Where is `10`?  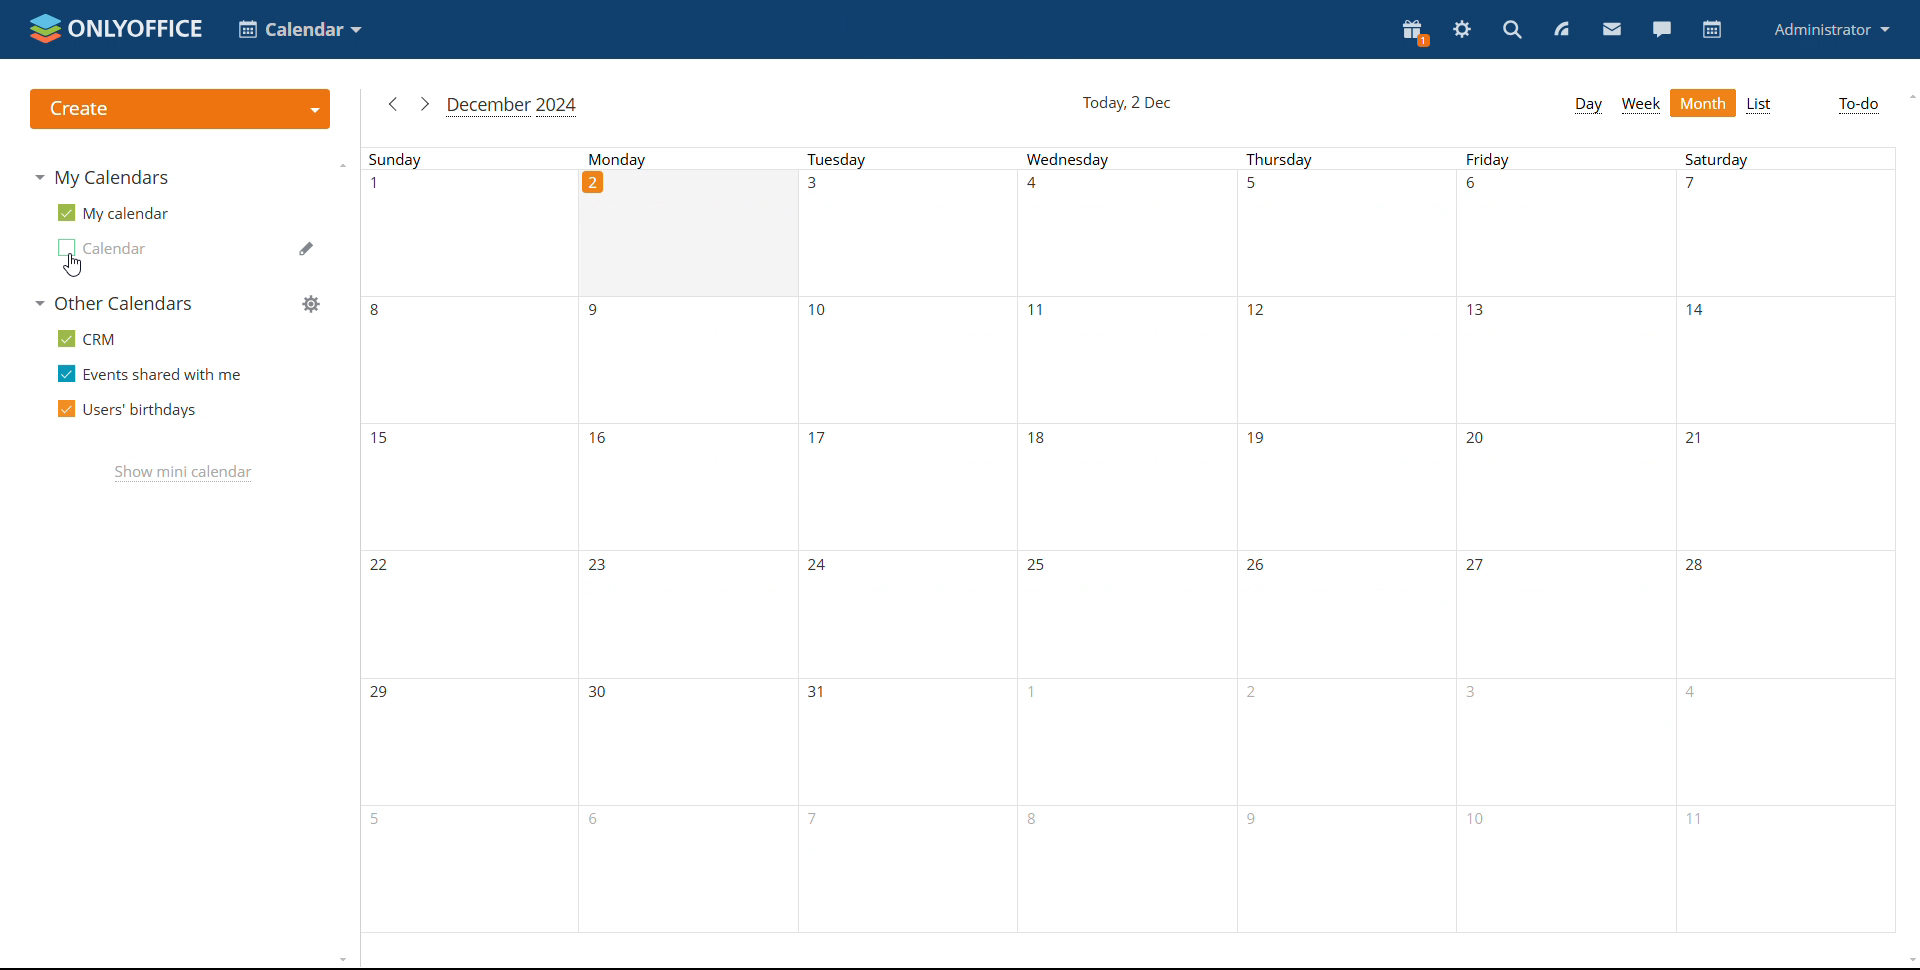 10 is located at coordinates (905, 358).